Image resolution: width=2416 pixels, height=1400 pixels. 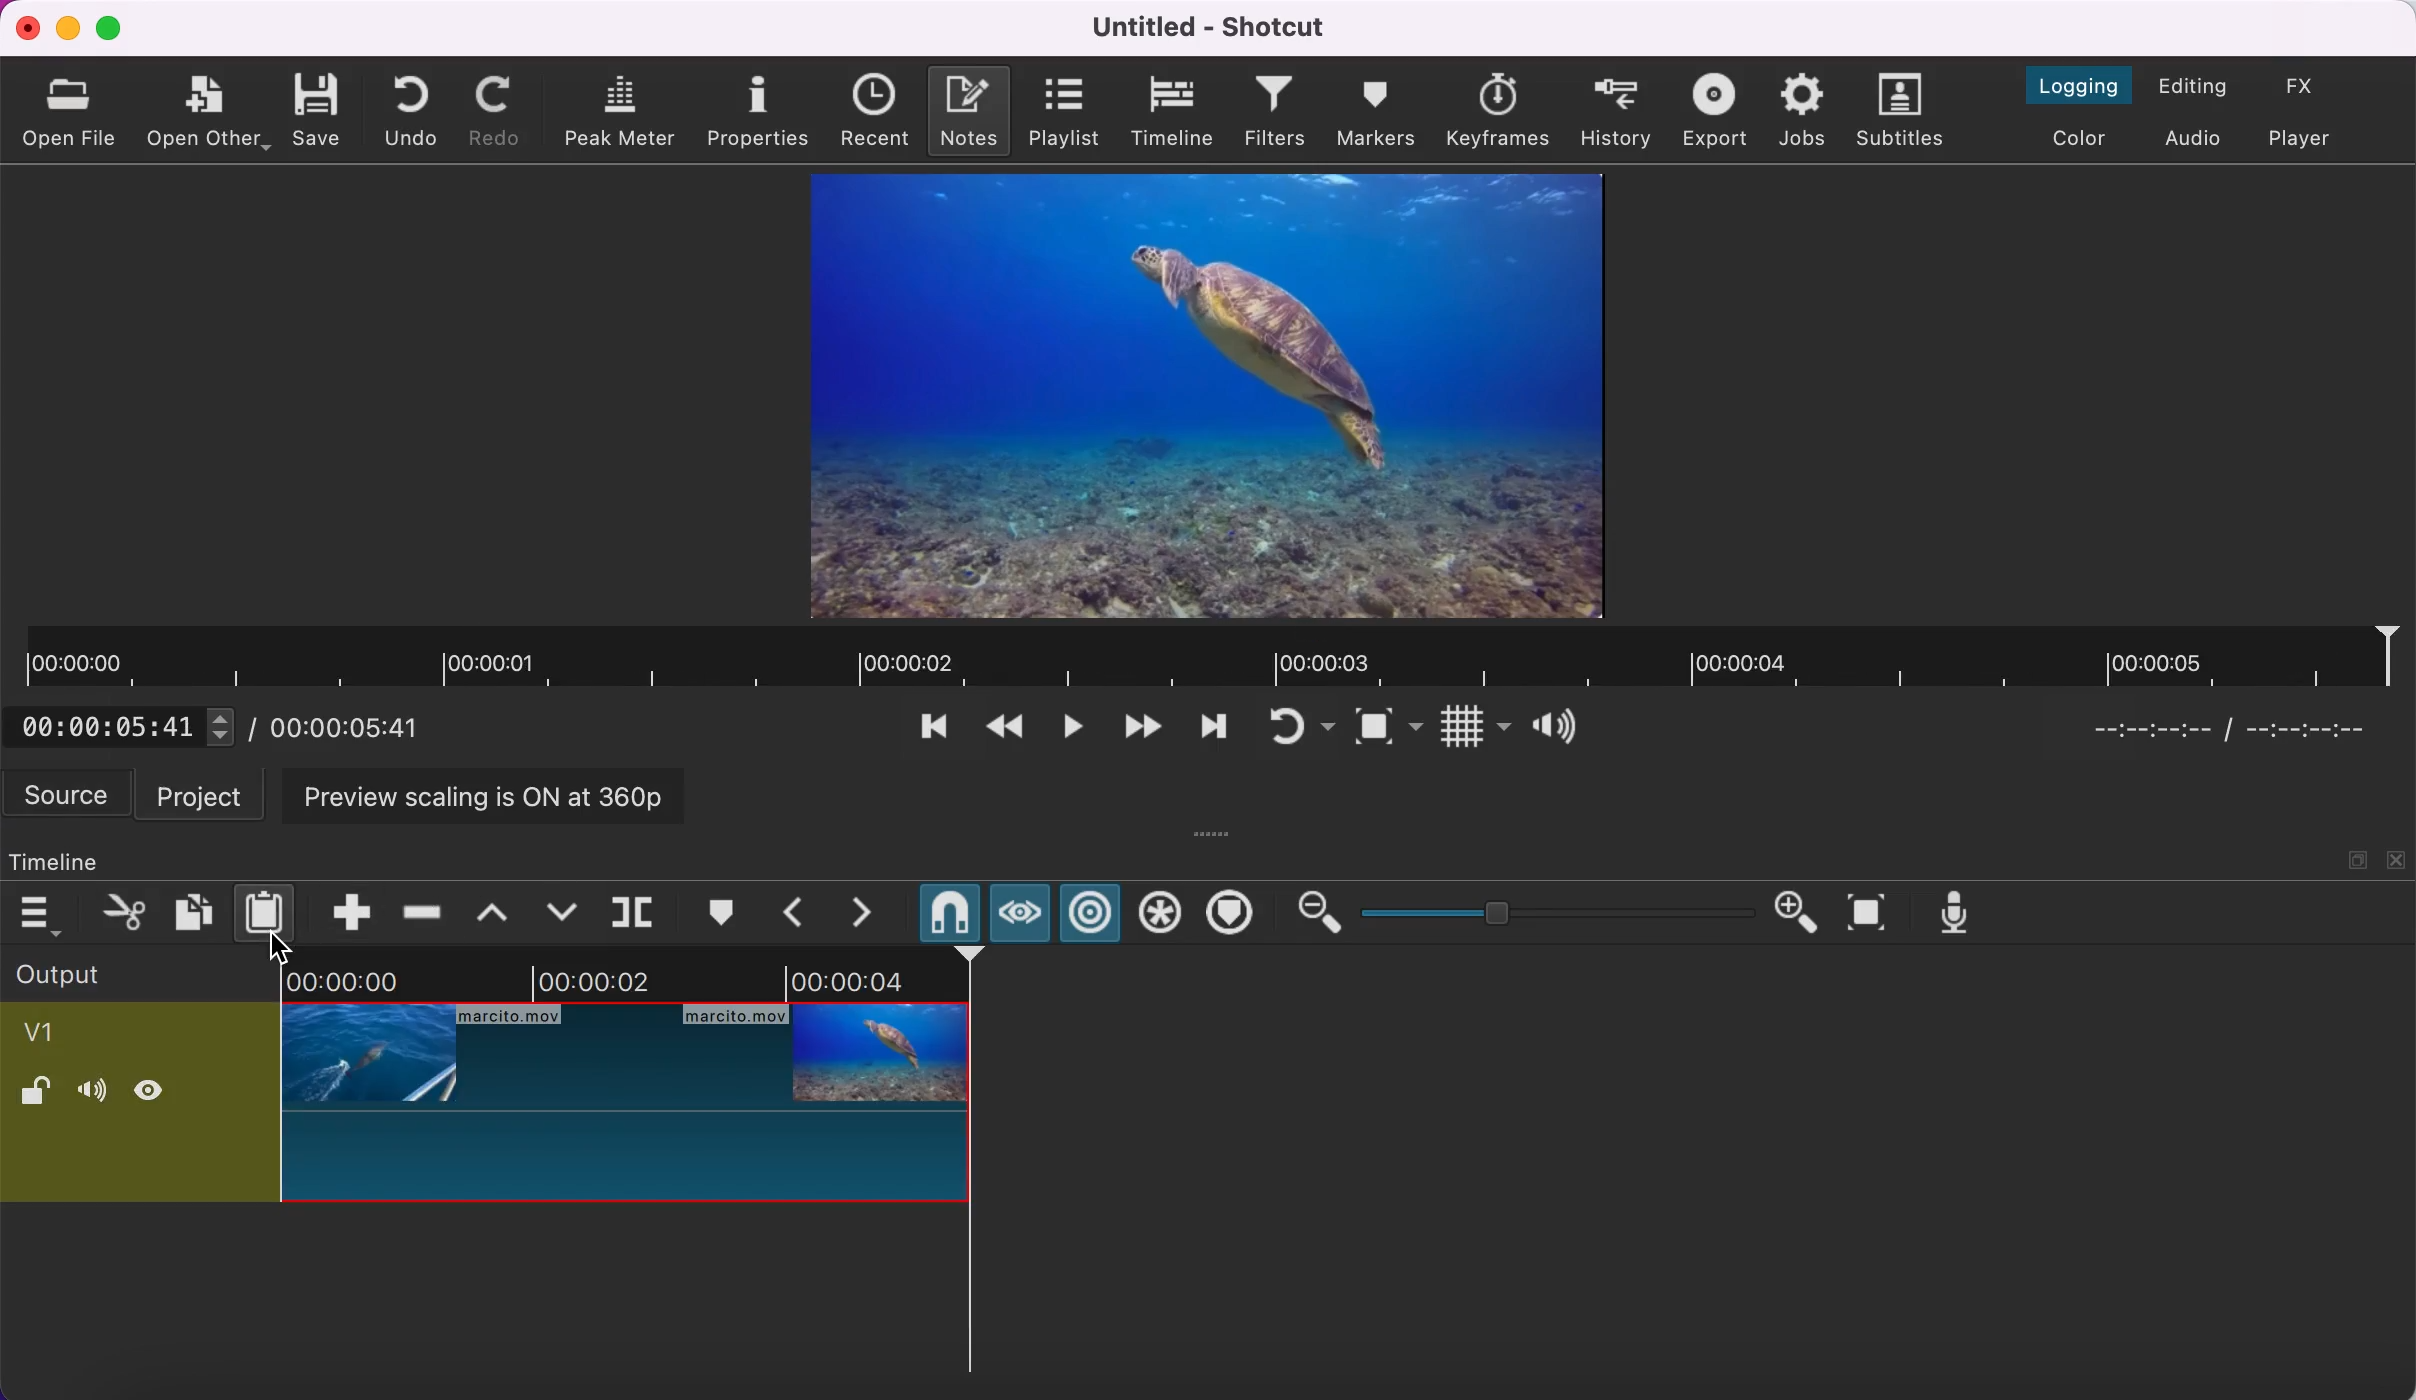 What do you see at coordinates (119, 909) in the screenshot?
I see `cut` at bounding box center [119, 909].